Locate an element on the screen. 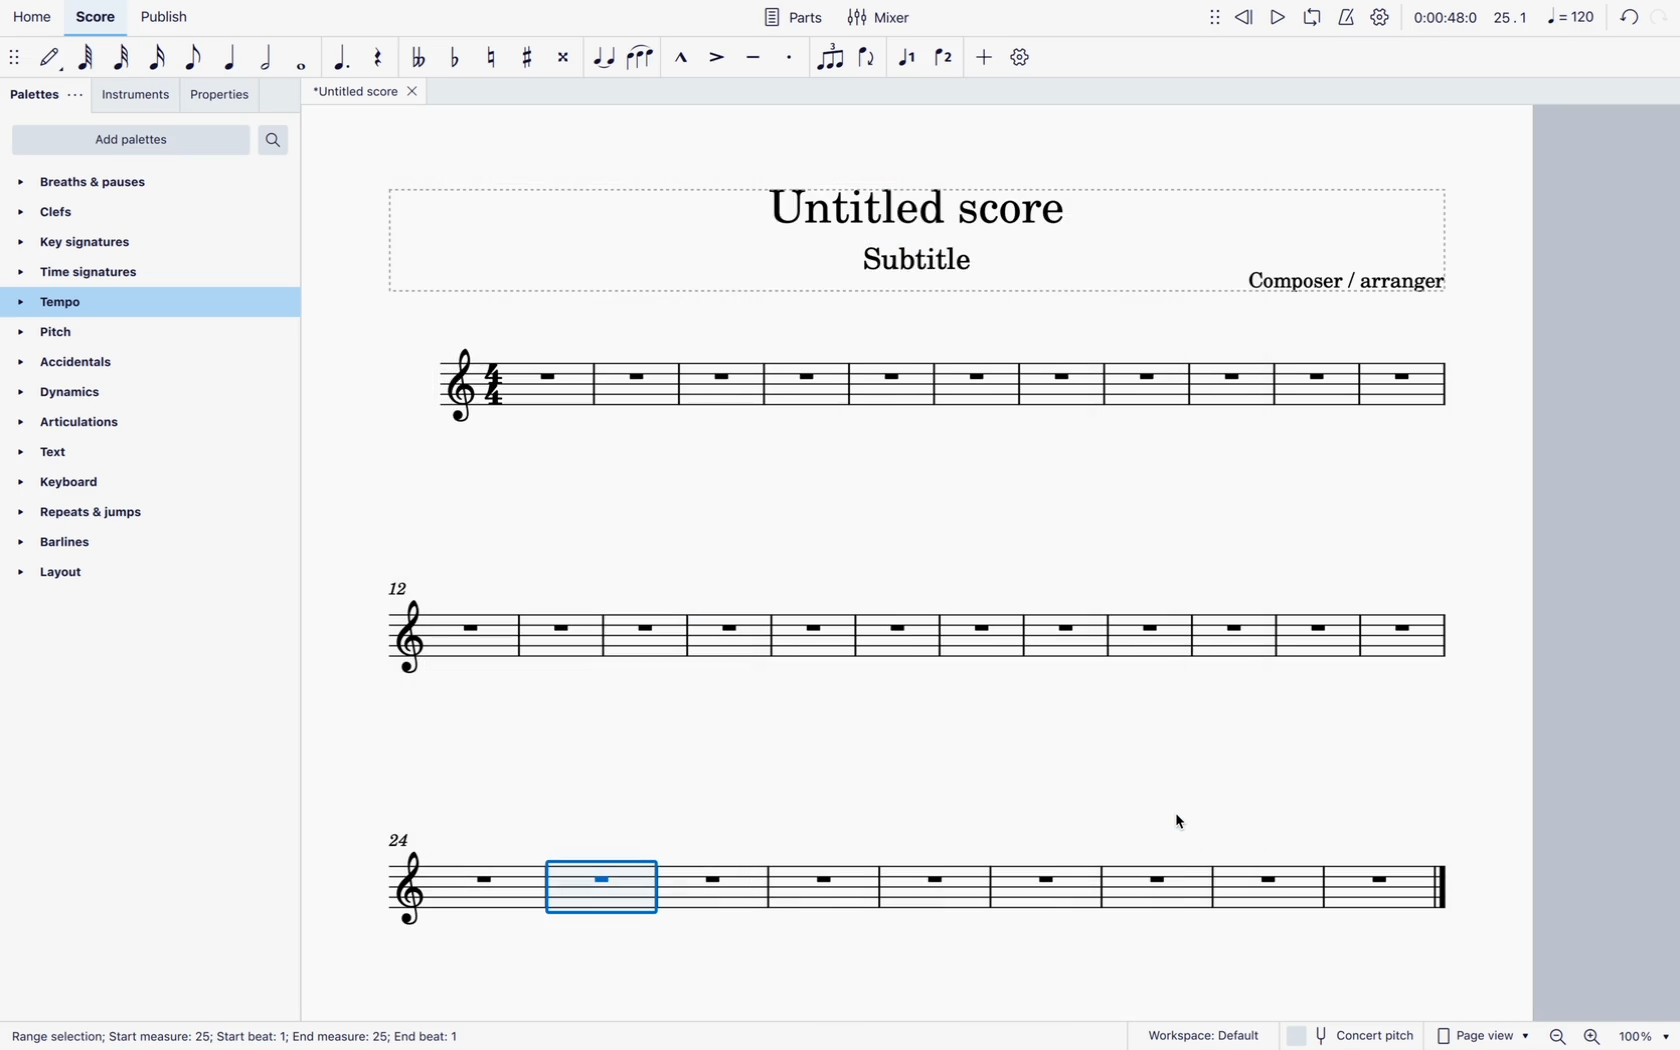 This screenshot has width=1680, height=1050. layout is located at coordinates (92, 574).